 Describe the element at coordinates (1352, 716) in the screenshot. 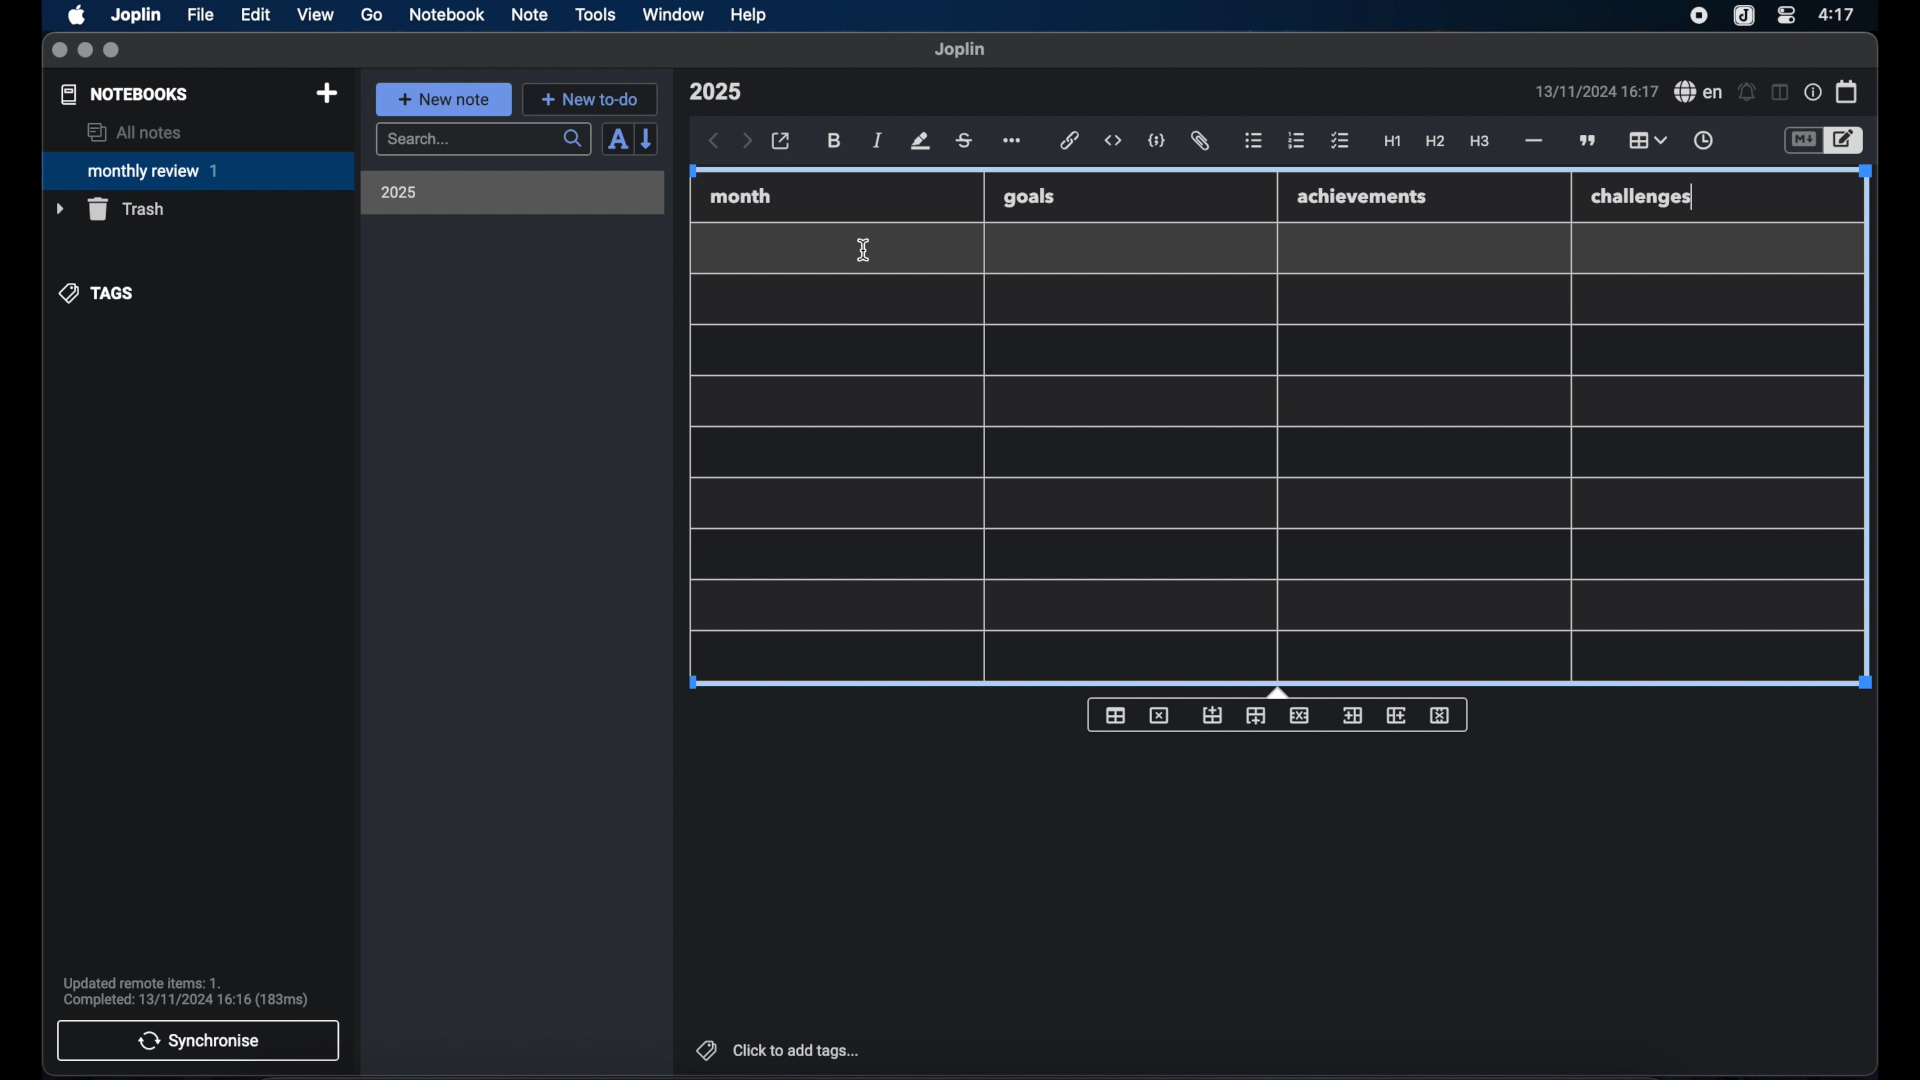

I see `insert column before` at that location.